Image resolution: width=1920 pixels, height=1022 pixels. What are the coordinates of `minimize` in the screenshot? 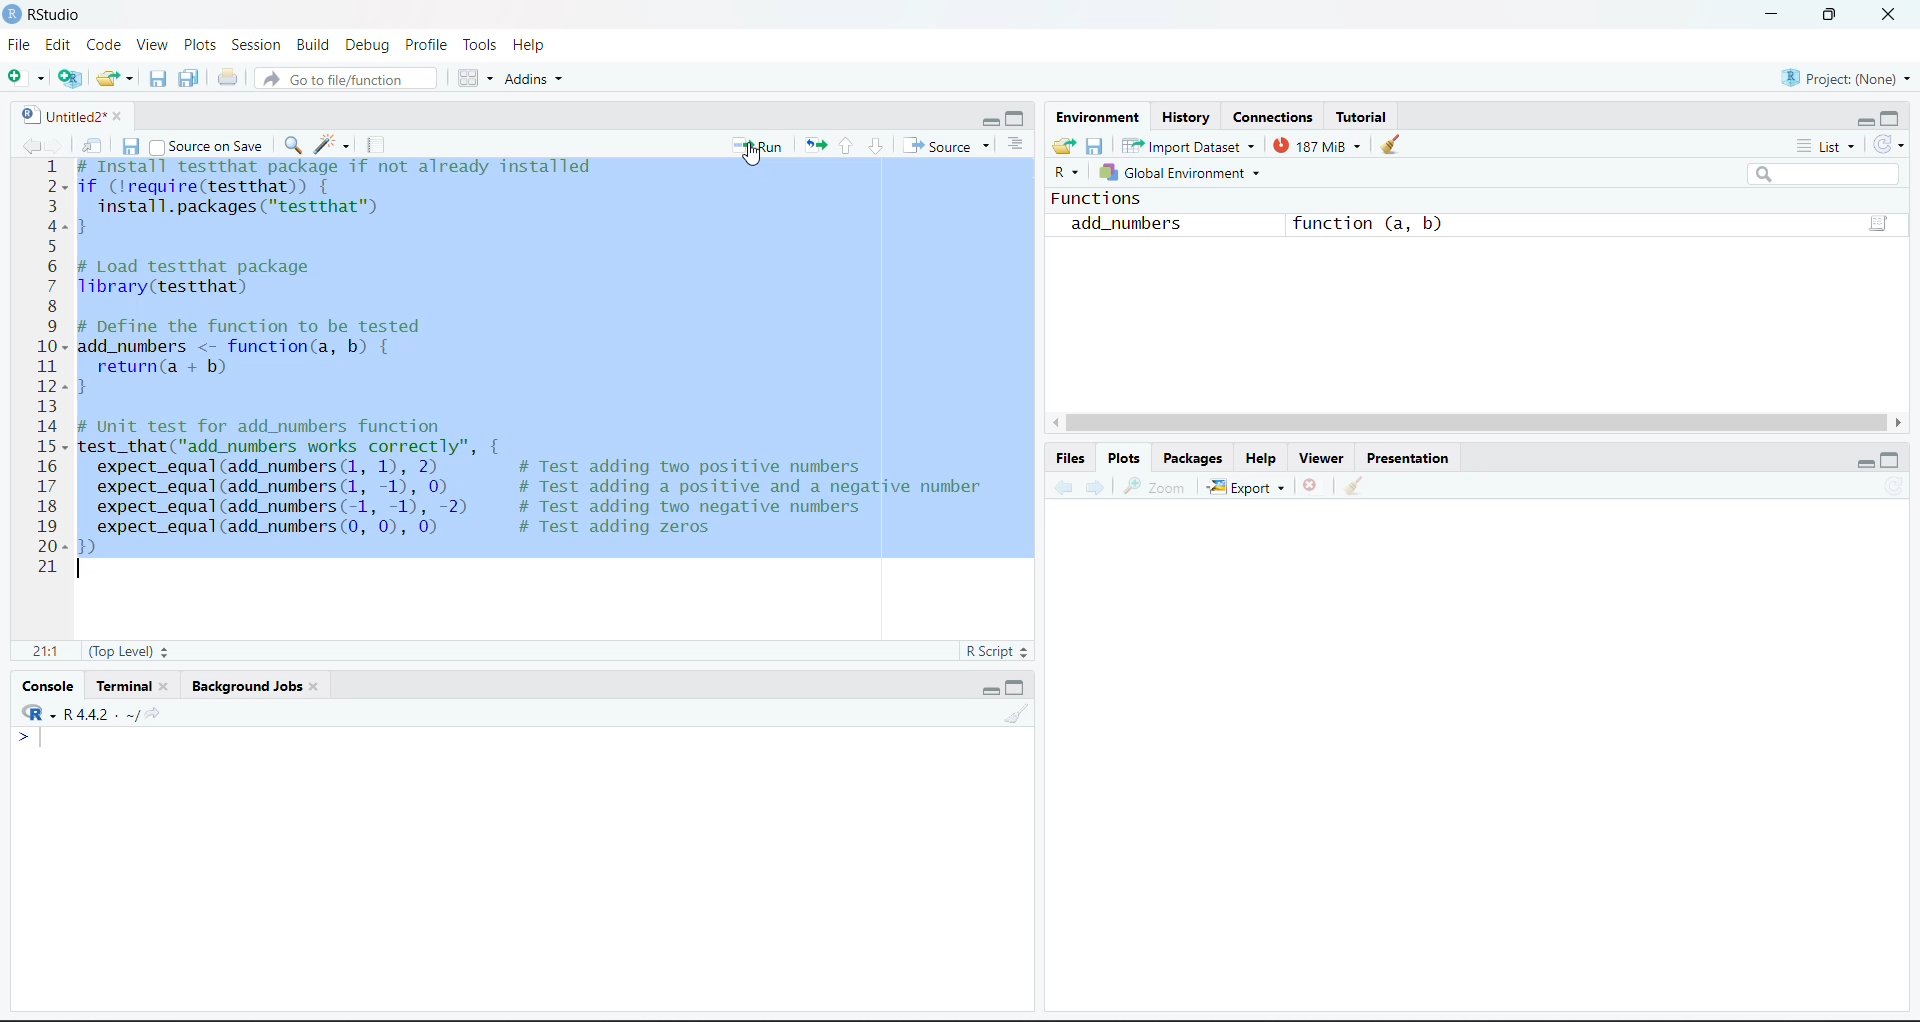 It's located at (1774, 12).